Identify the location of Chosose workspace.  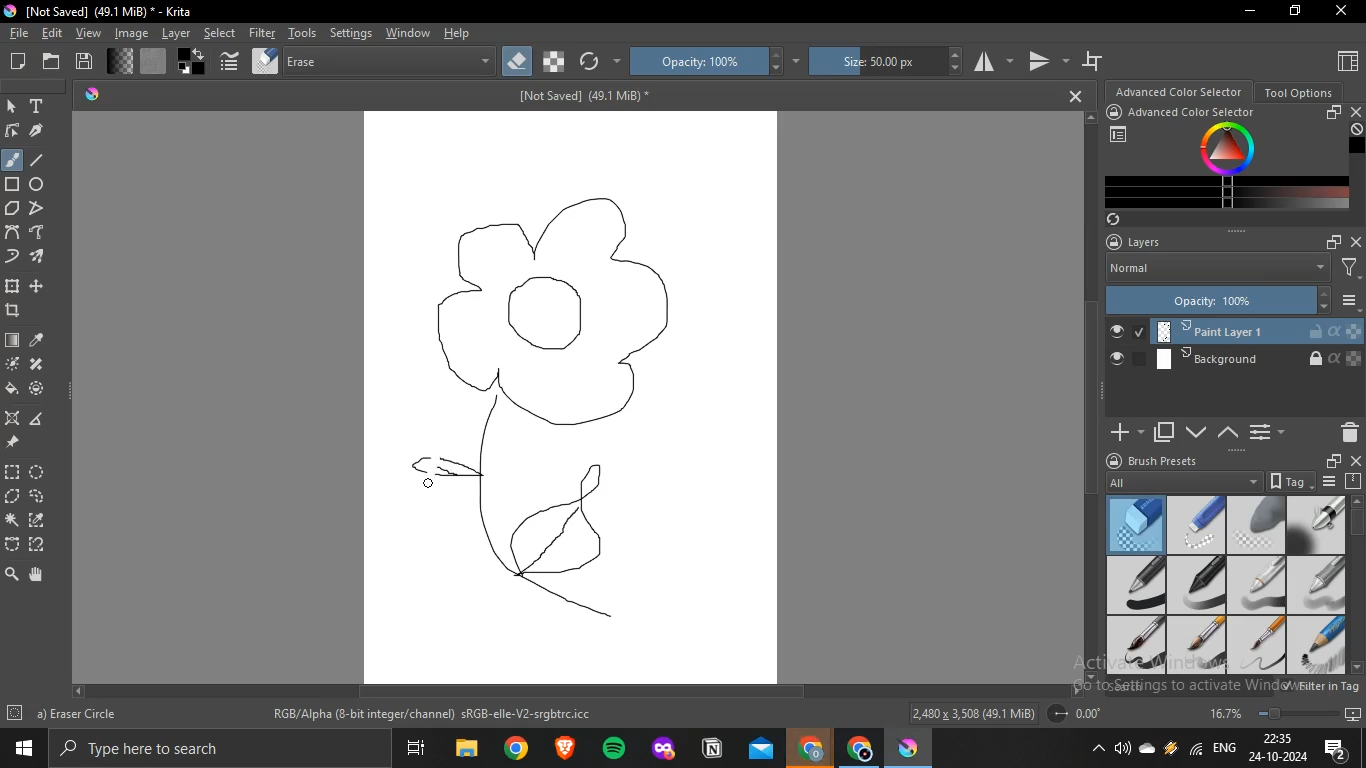
(1120, 135).